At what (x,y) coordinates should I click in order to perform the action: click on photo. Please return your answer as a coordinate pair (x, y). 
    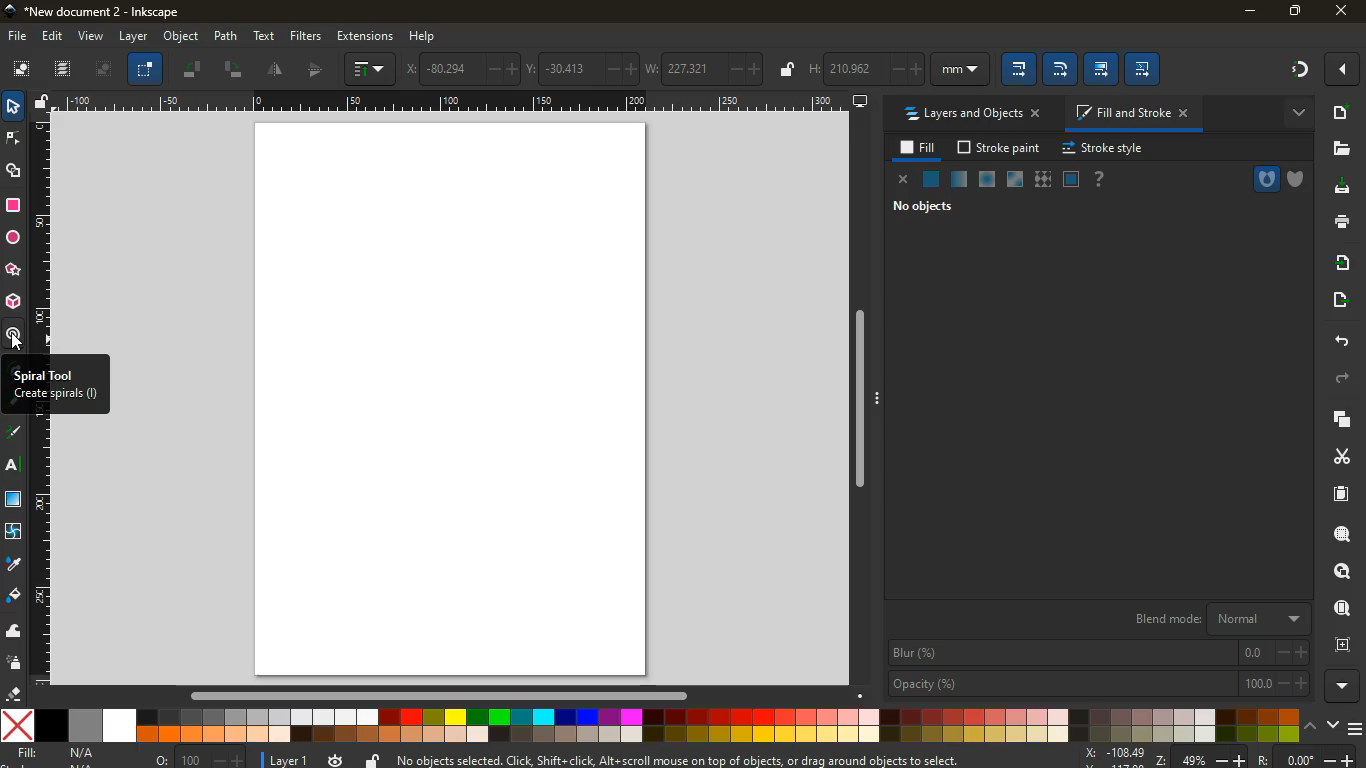
    Looking at the image, I should click on (108, 67).